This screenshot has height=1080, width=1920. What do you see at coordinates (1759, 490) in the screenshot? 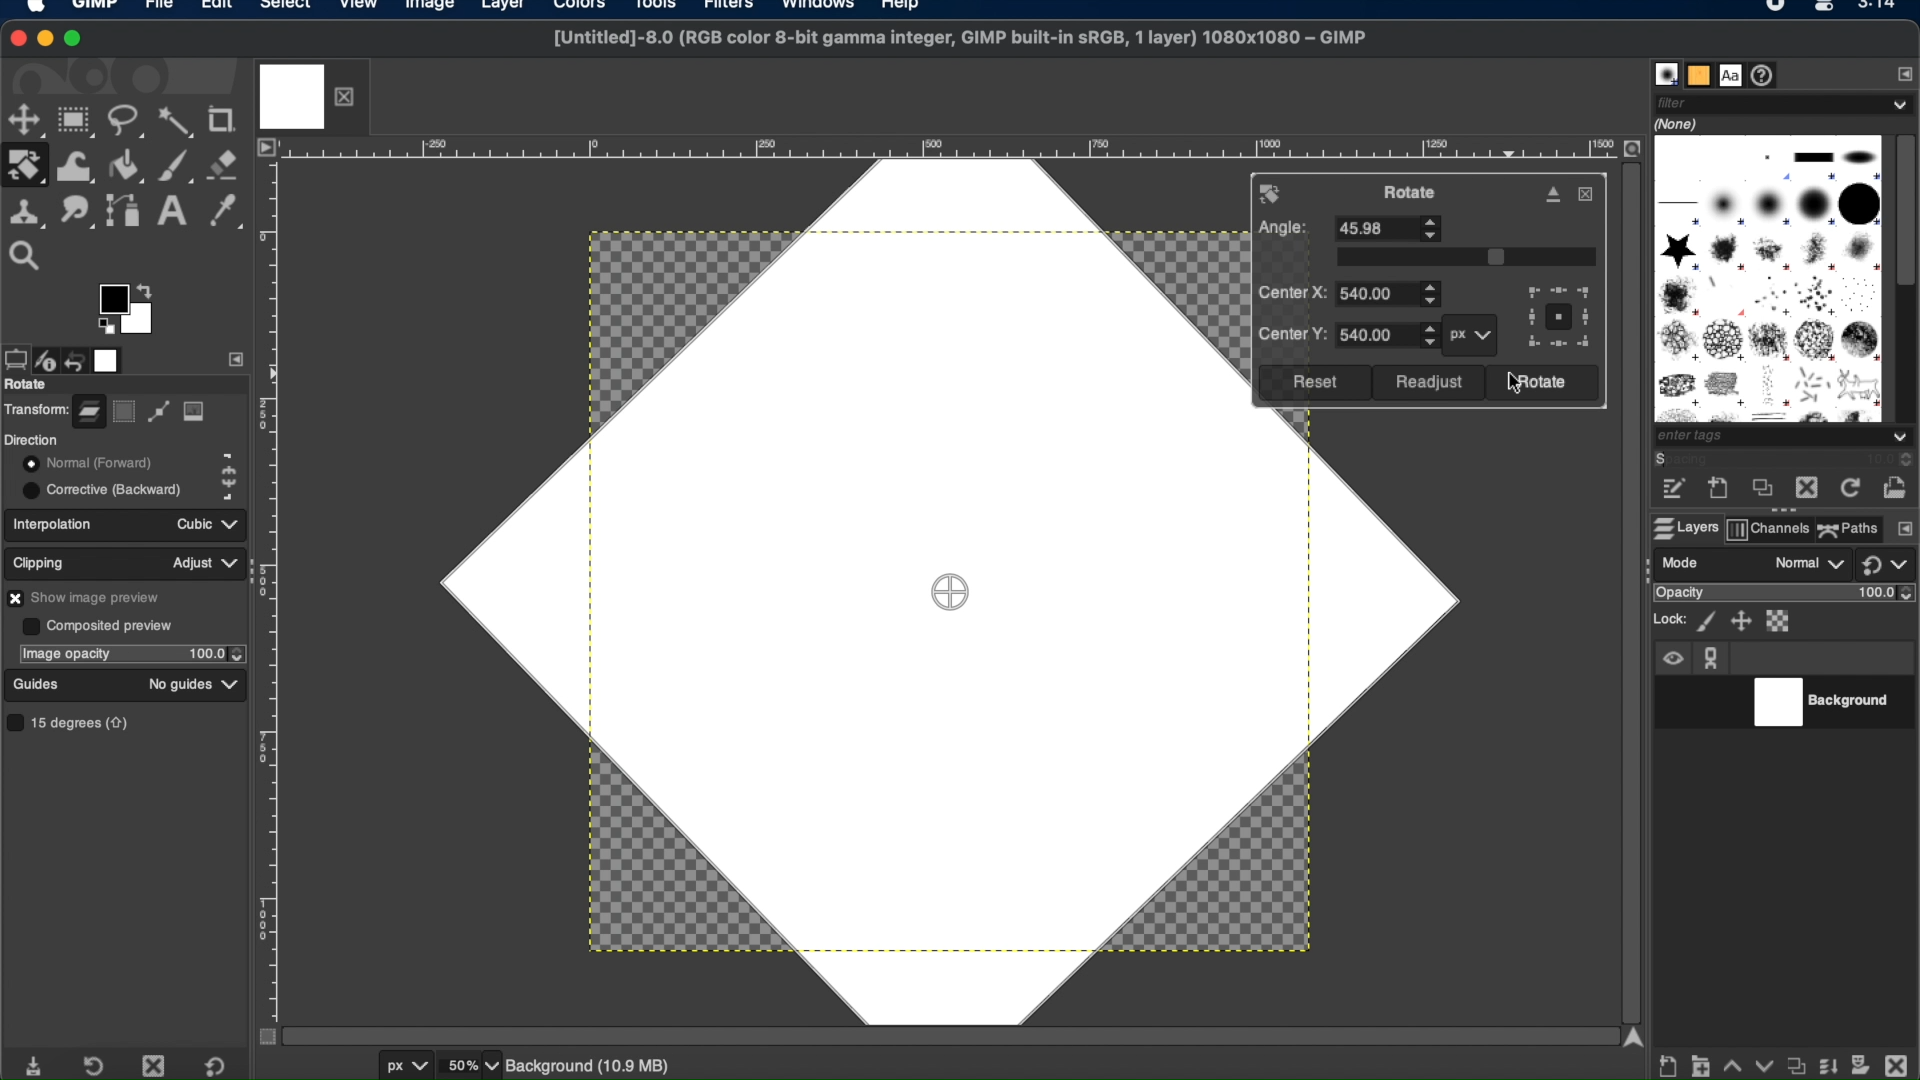
I see `duplicate this brush` at bounding box center [1759, 490].